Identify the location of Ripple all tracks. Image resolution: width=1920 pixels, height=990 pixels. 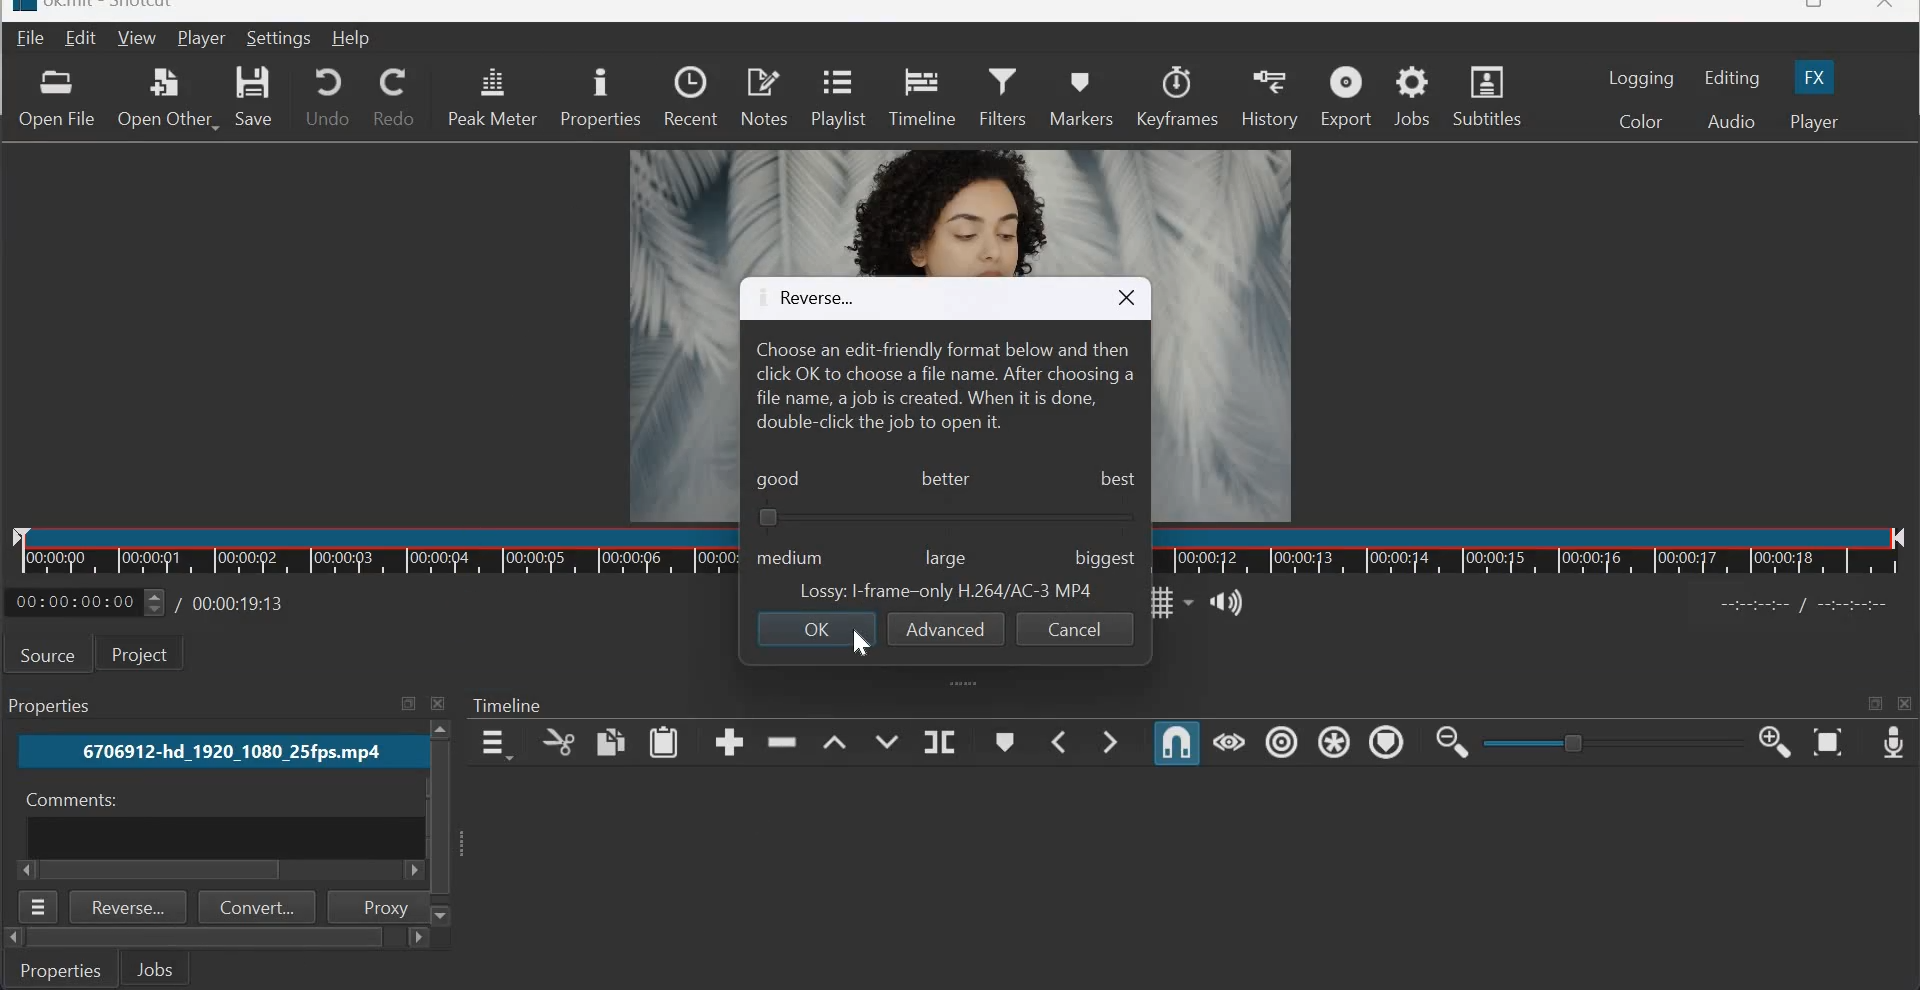
(1333, 741).